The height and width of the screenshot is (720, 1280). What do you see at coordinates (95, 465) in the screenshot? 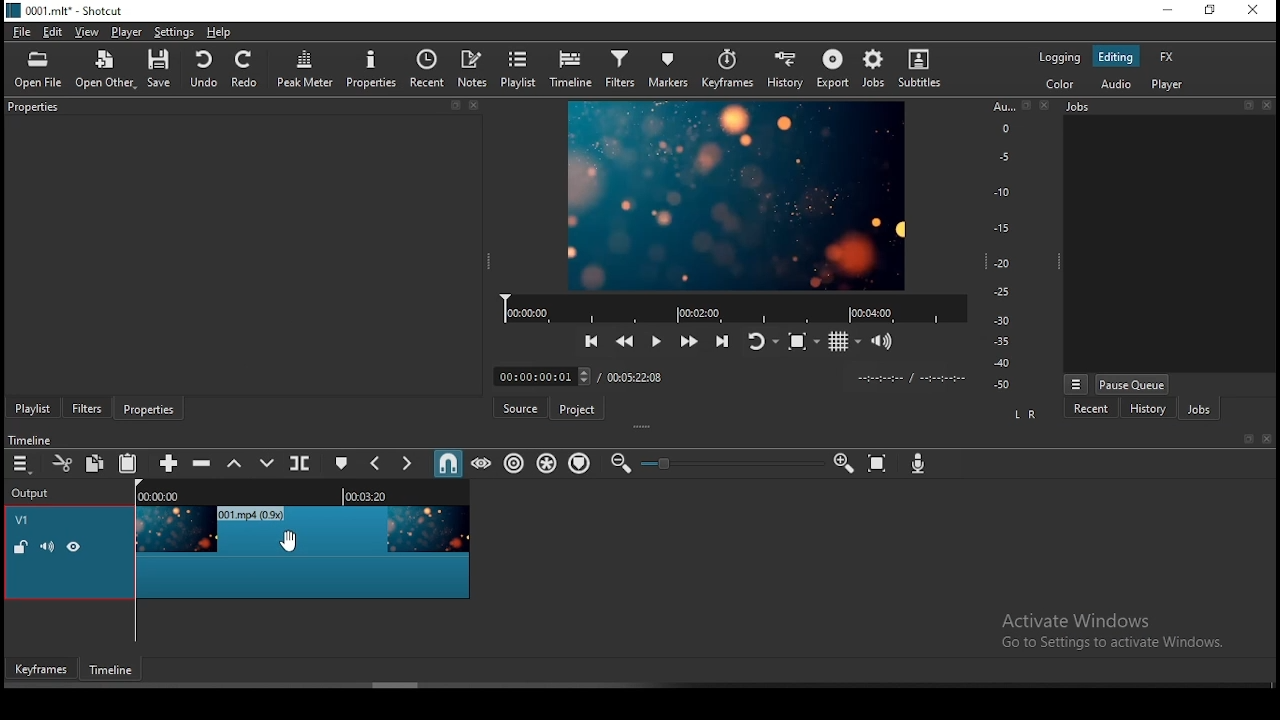
I see `copy` at bounding box center [95, 465].